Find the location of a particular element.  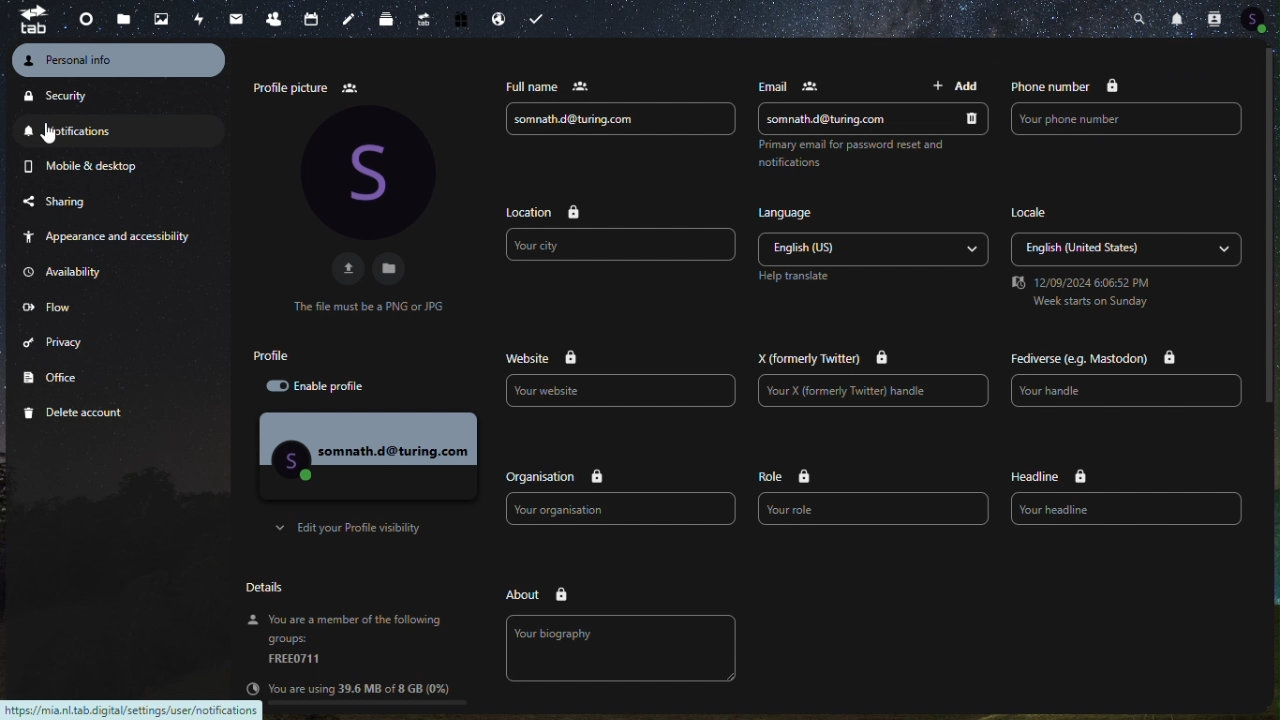

language is located at coordinates (792, 211).